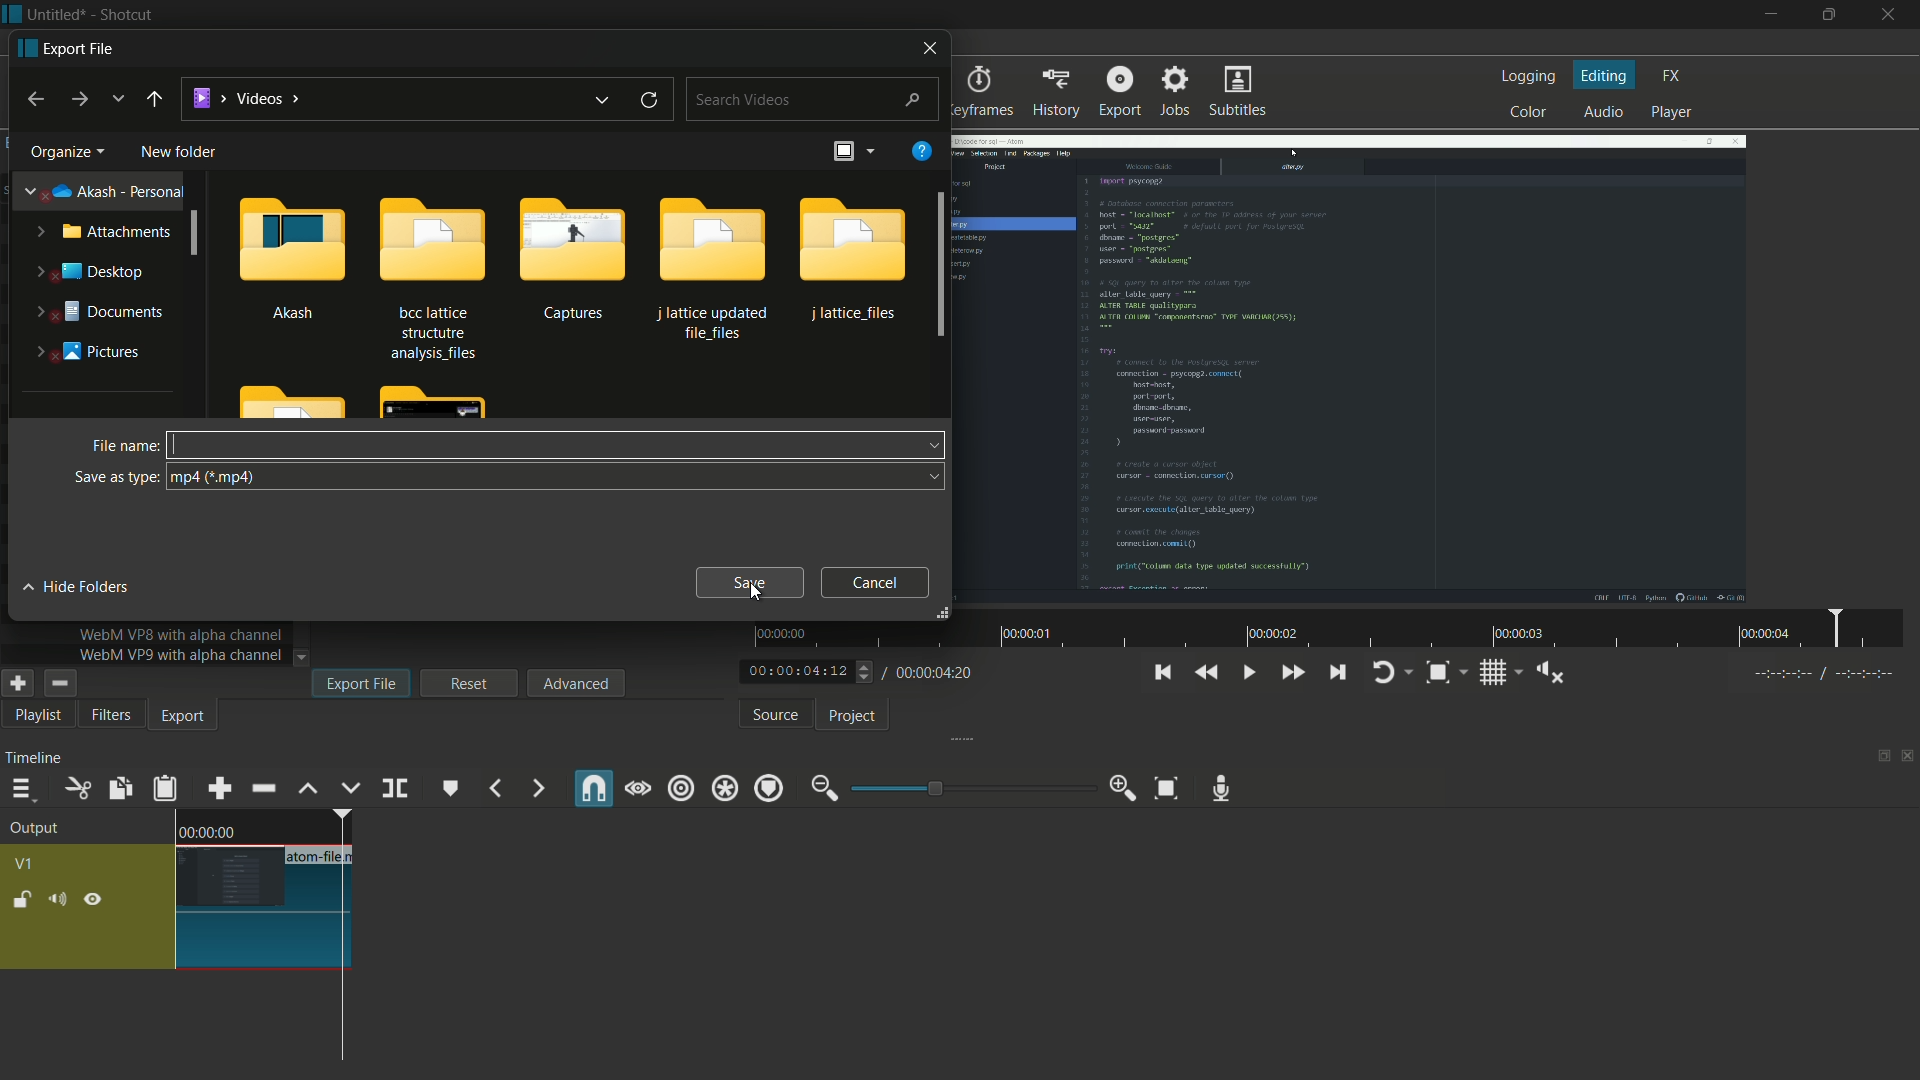 This screenshot has width=1920, height=1080. Describe the element at coordinates (57, 14) in the screenshot. I see `project name` at that location.